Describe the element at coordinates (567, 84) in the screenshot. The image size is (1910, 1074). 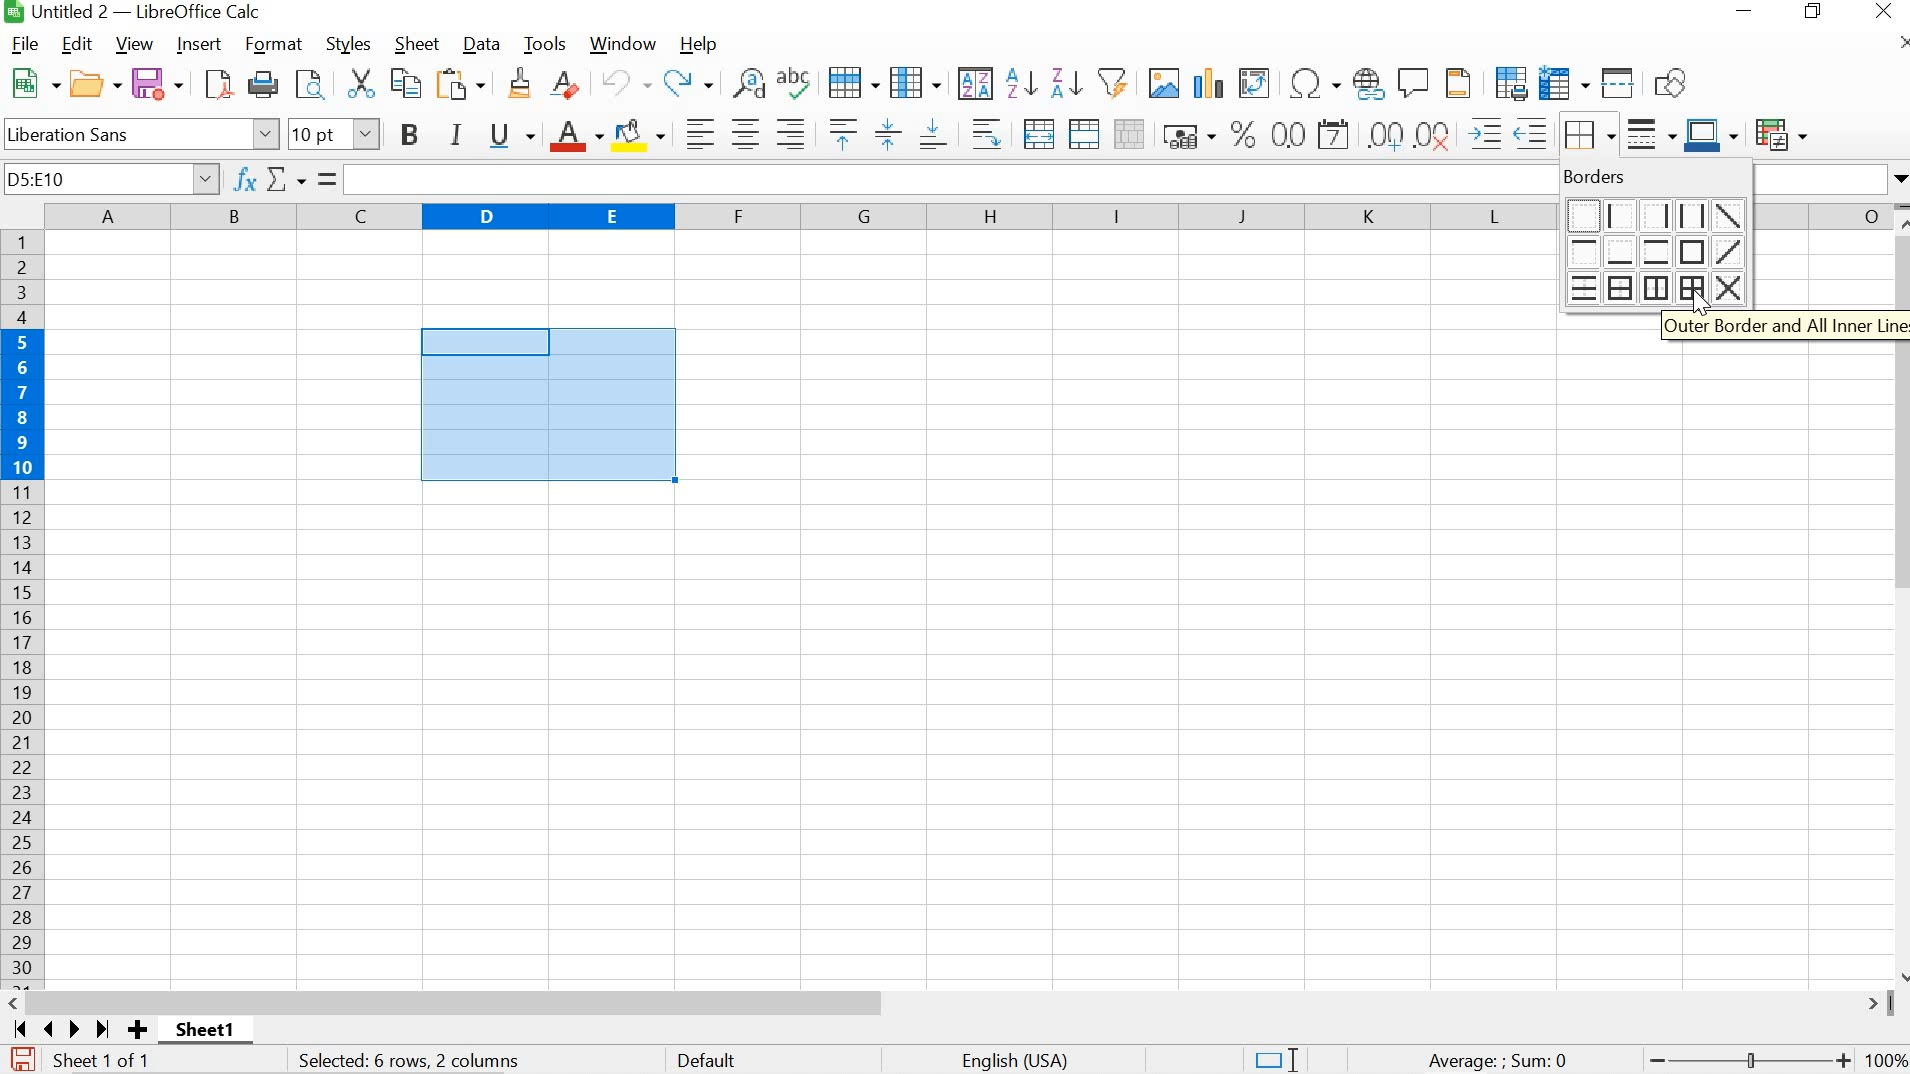
I see `clear direct formatting` at that location.